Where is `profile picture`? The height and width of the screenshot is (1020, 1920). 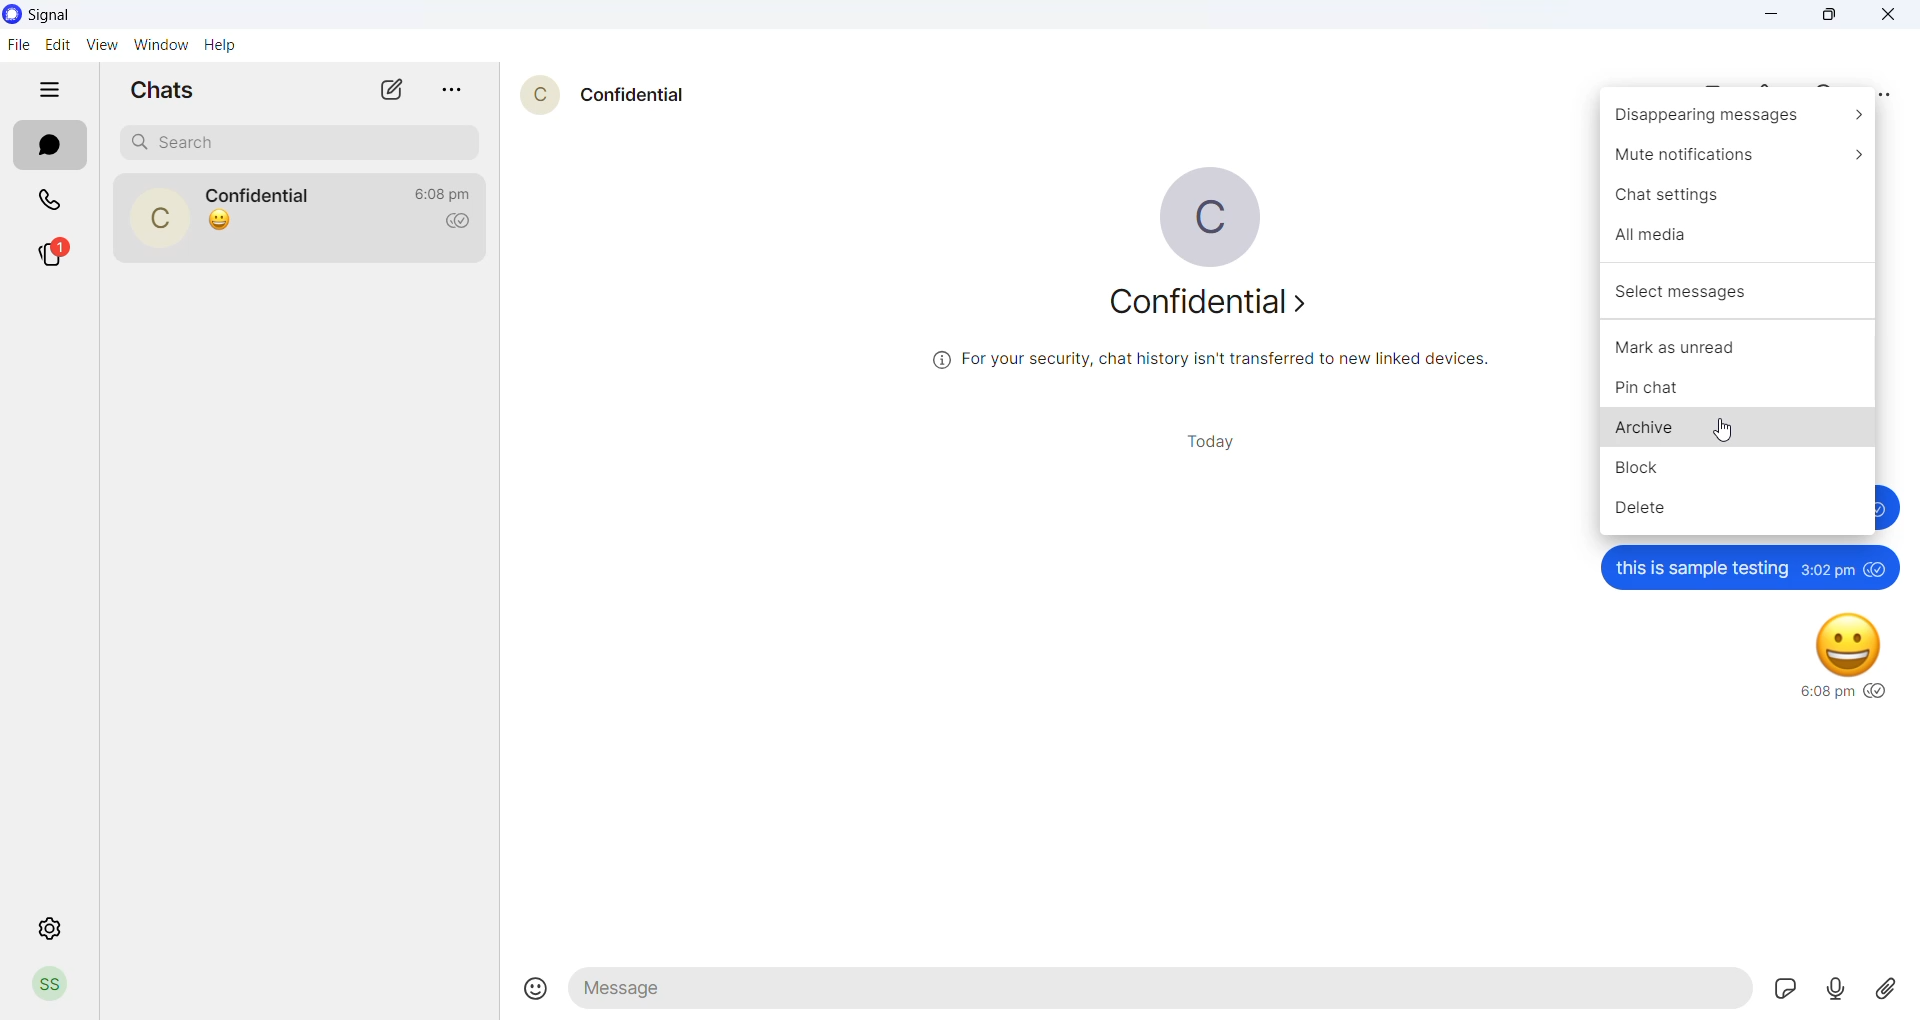 profile picture is located at coordinates (1197, 213).